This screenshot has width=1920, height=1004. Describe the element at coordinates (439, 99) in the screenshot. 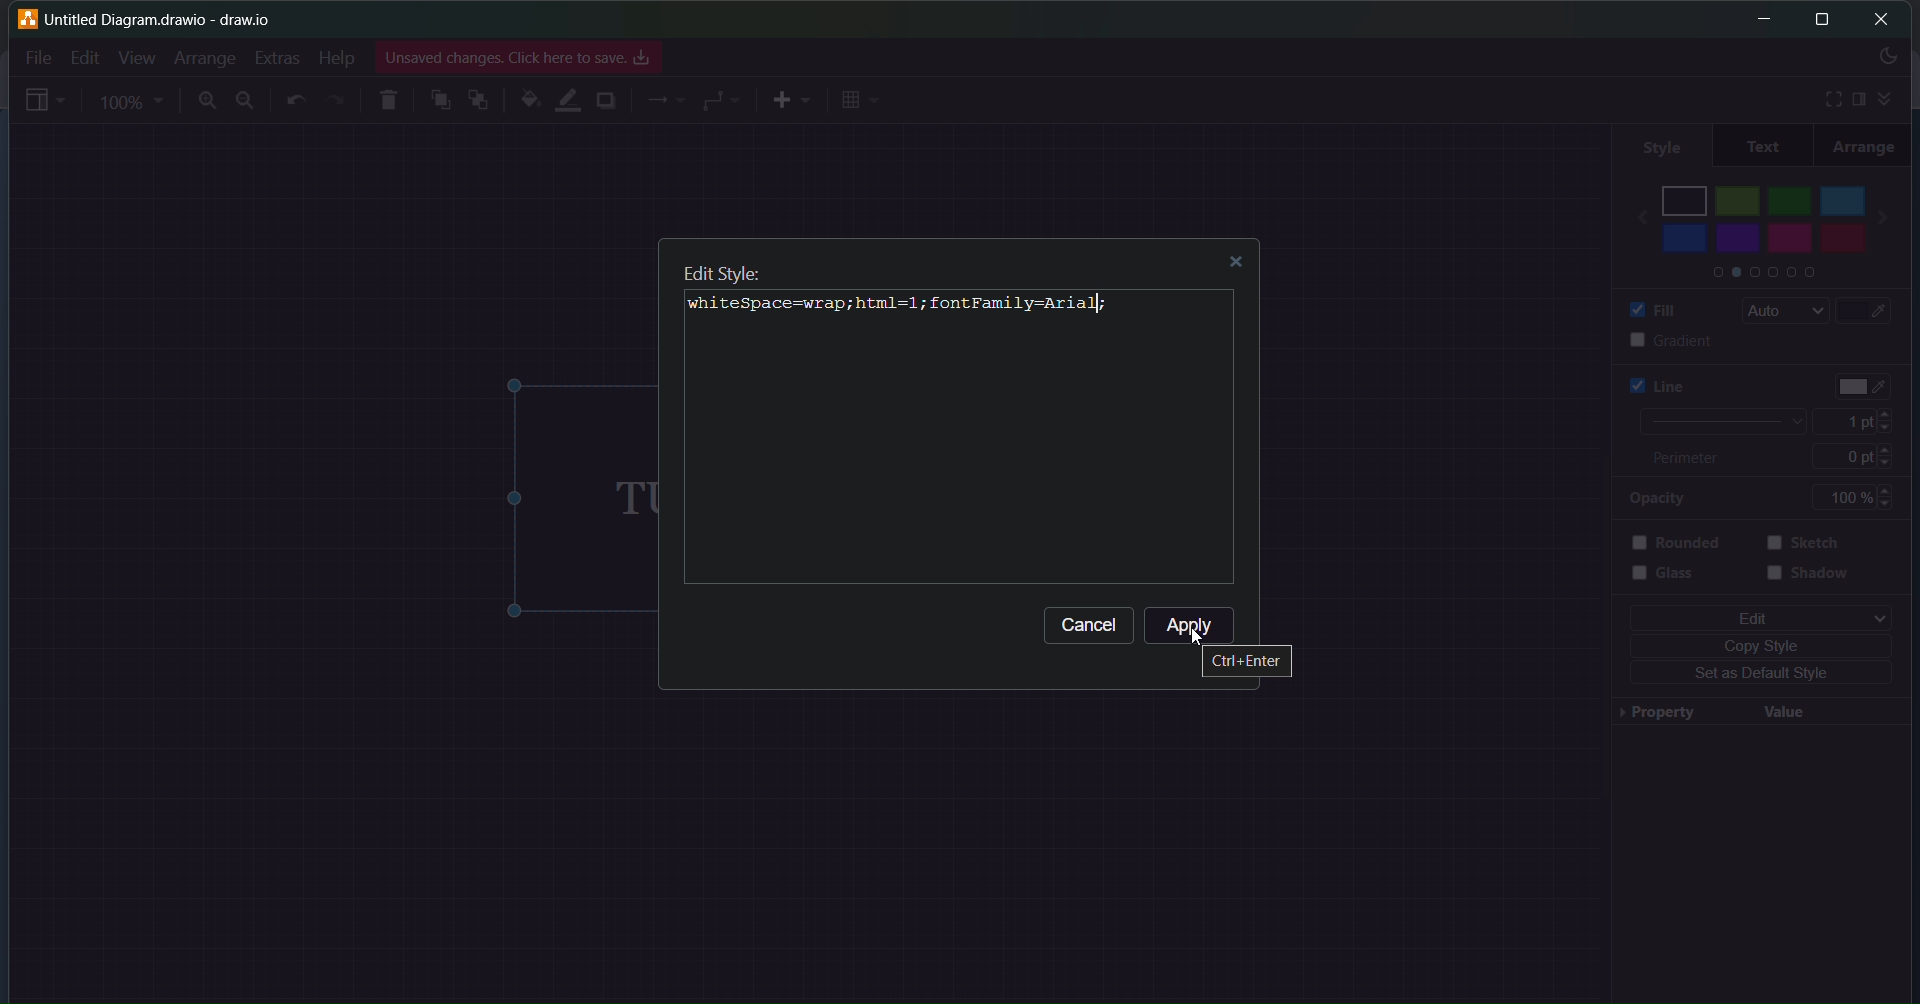

I see `to front` at that location.